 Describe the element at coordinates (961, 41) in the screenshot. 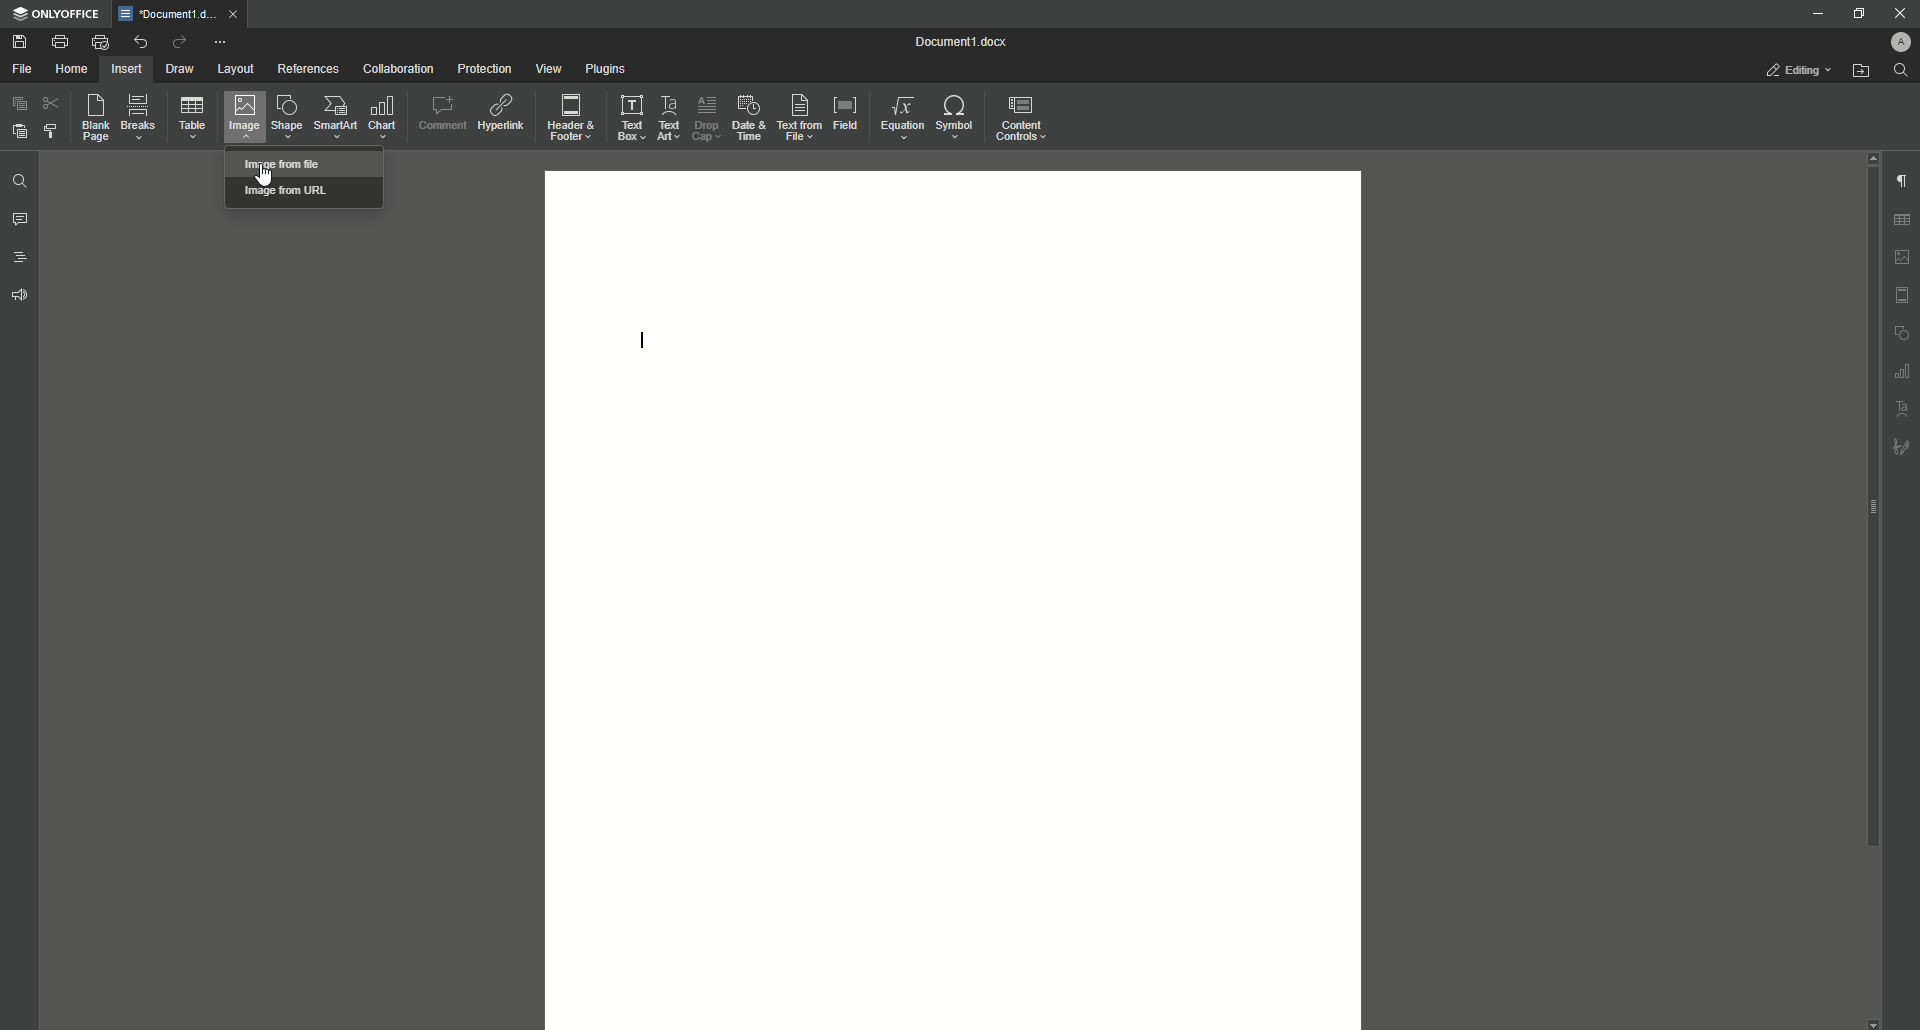

I see `Document1` at that location.